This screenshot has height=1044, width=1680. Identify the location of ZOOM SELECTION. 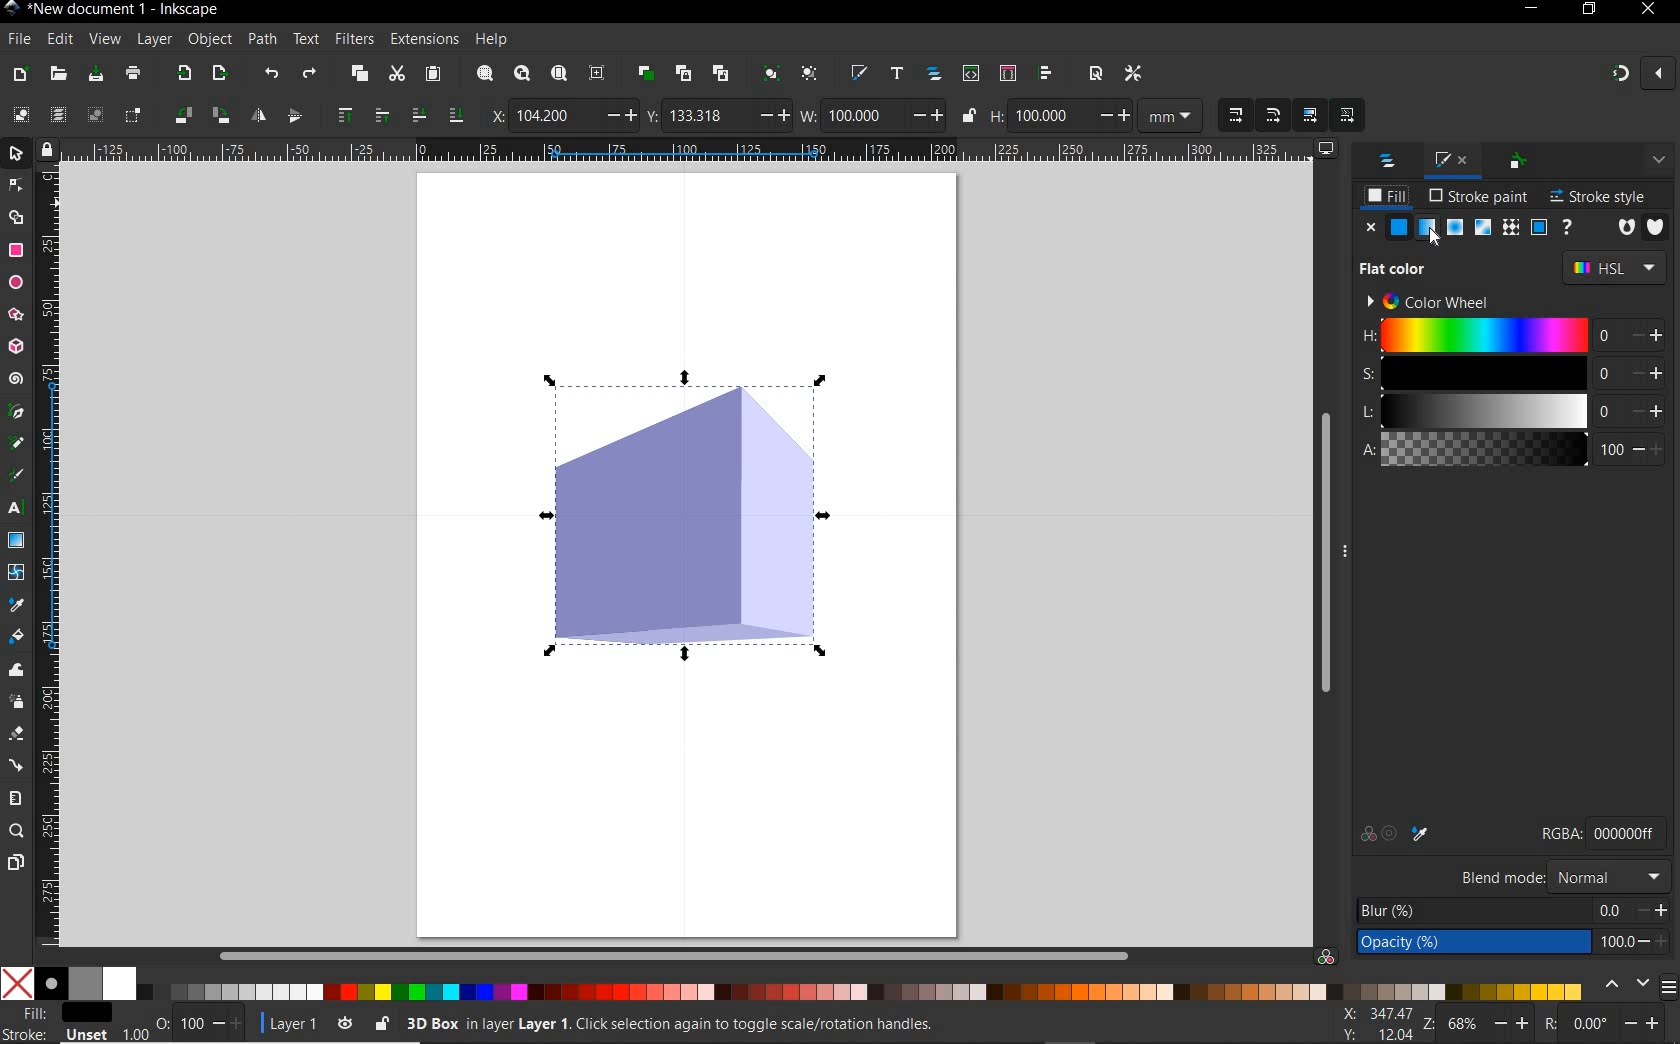
(483, 72).